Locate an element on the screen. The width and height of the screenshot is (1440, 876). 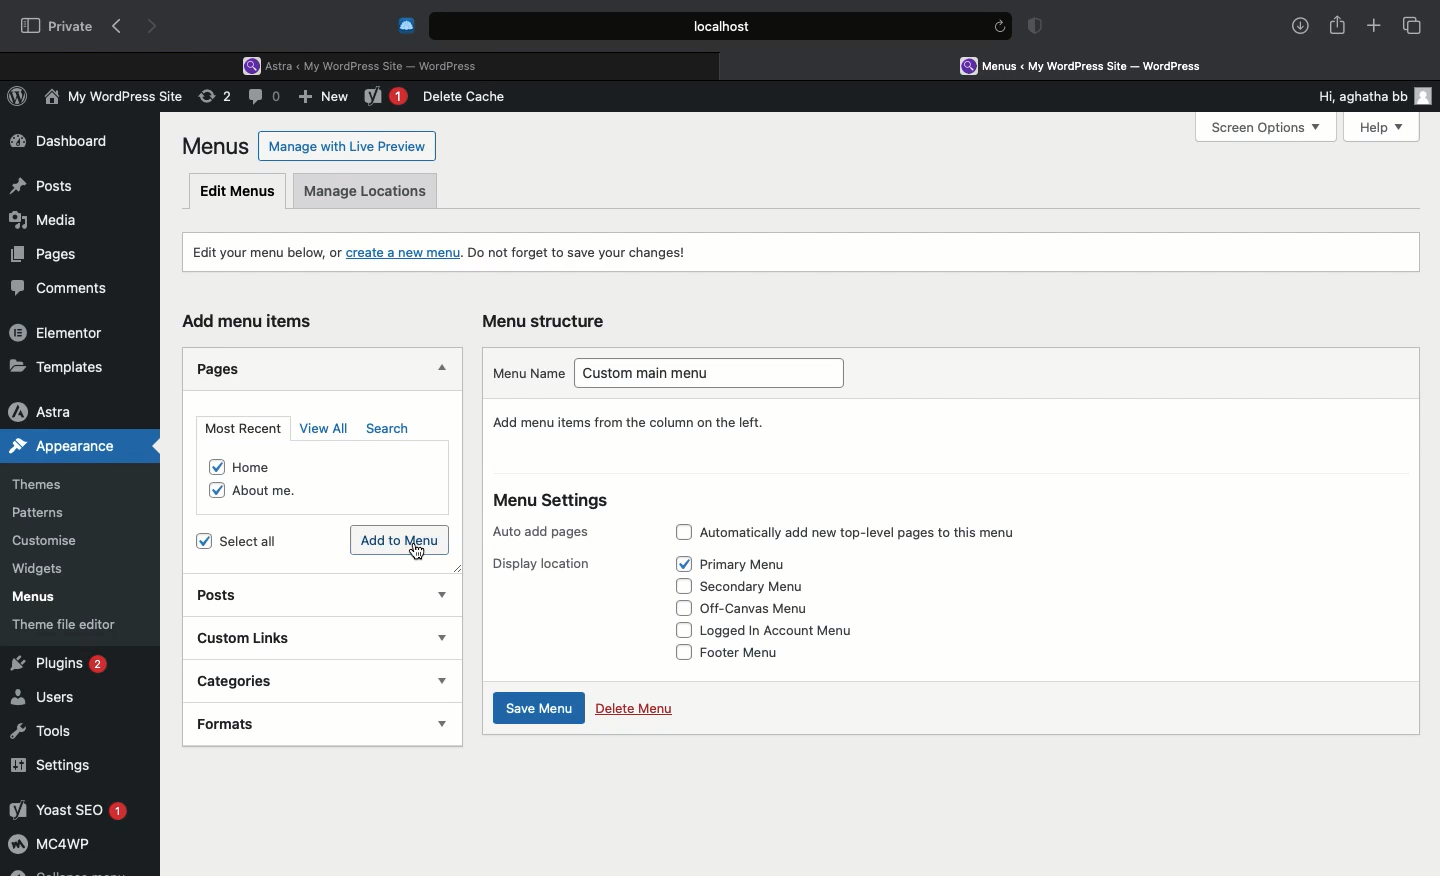
Menu structure is located at coordinates (548, 321).